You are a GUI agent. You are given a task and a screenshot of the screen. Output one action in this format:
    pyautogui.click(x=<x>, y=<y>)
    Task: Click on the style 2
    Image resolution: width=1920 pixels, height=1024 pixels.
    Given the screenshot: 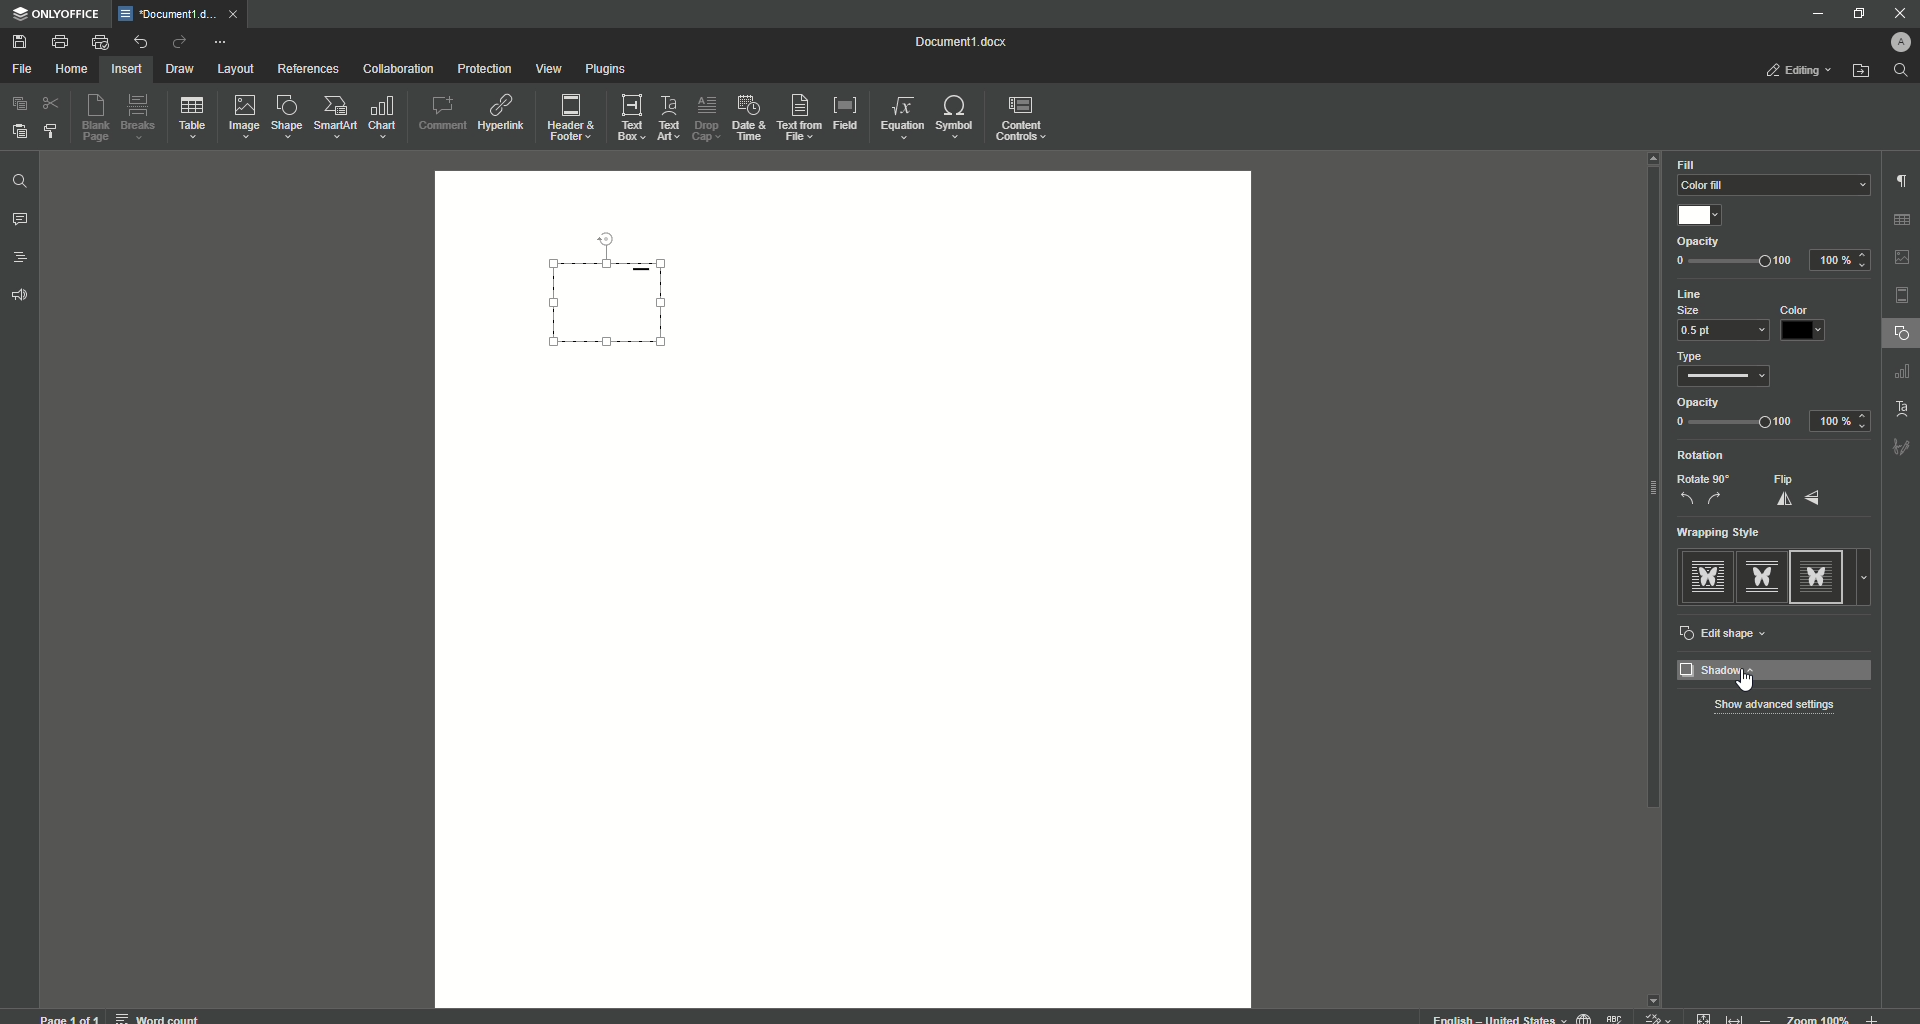 What is the action you would take?
    pyautogui.click(x=1760, y=576)
    